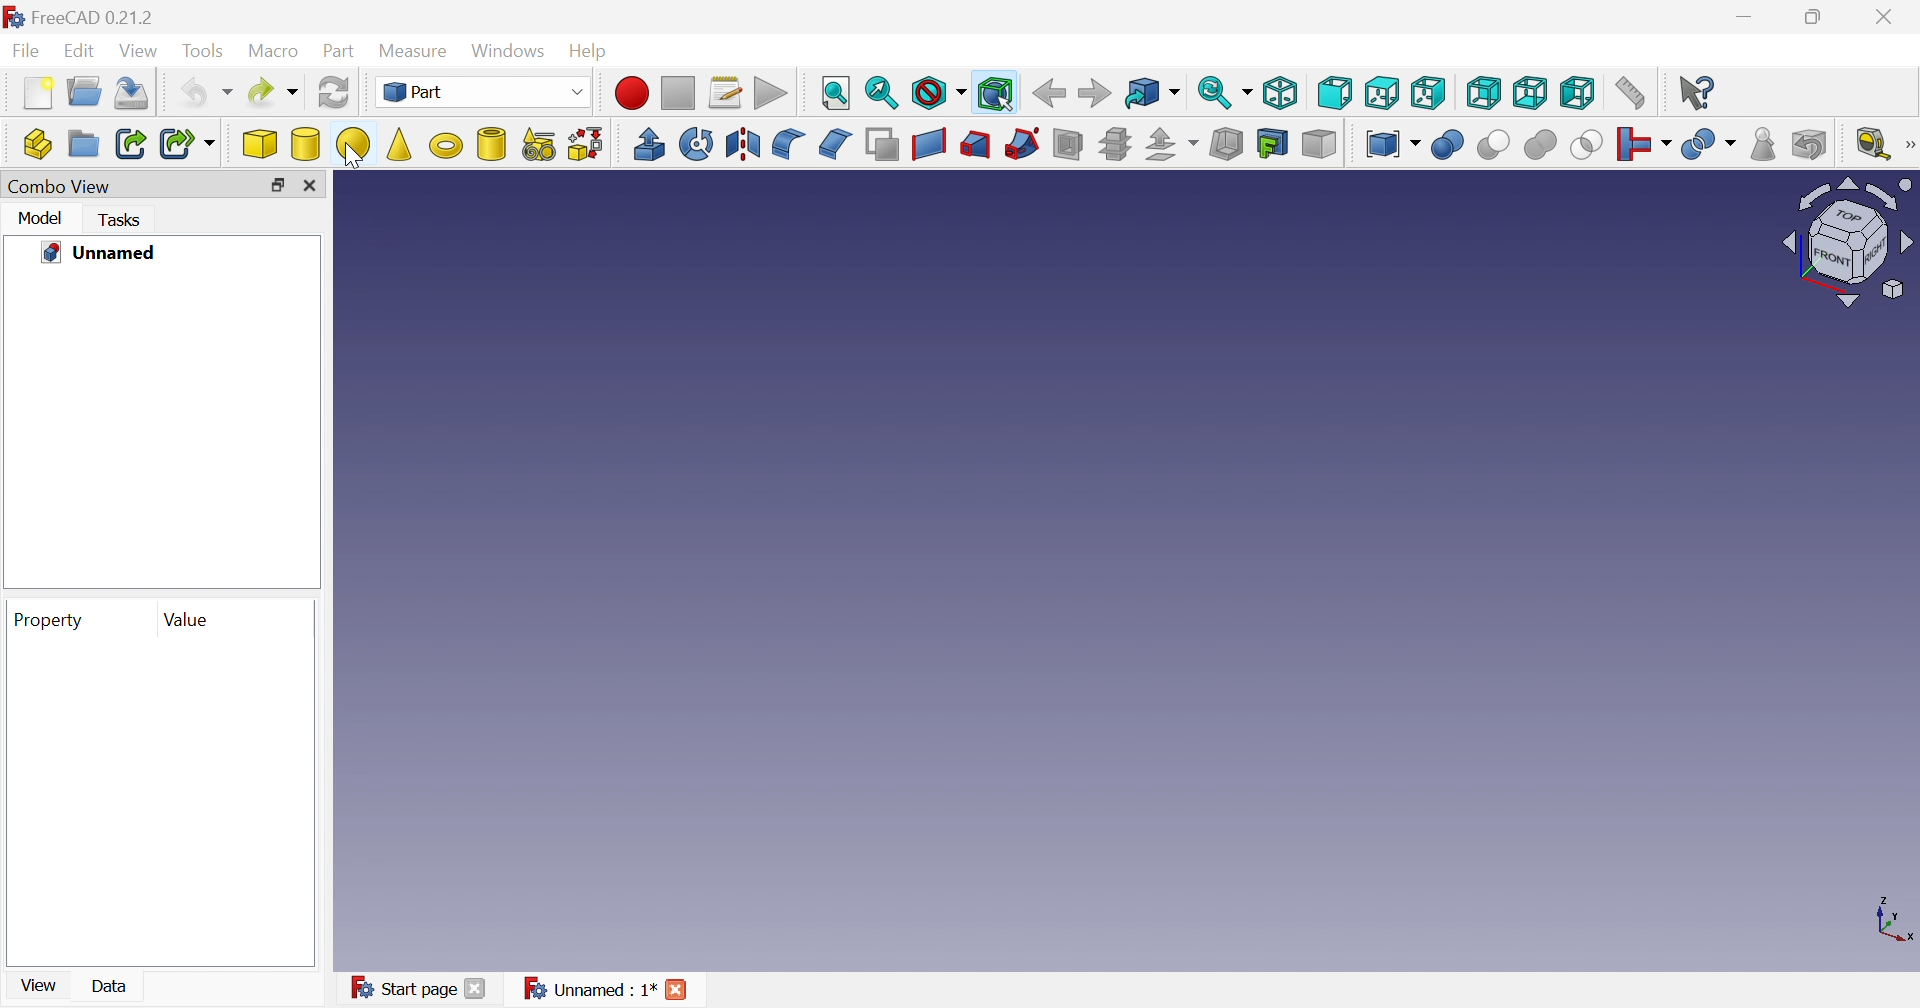 Image resolution: width=1920 pixels, height=1008 pixels. Describe the element at coordinates (1895, 921) in the screenshot. I see `x, y axis` at that location.